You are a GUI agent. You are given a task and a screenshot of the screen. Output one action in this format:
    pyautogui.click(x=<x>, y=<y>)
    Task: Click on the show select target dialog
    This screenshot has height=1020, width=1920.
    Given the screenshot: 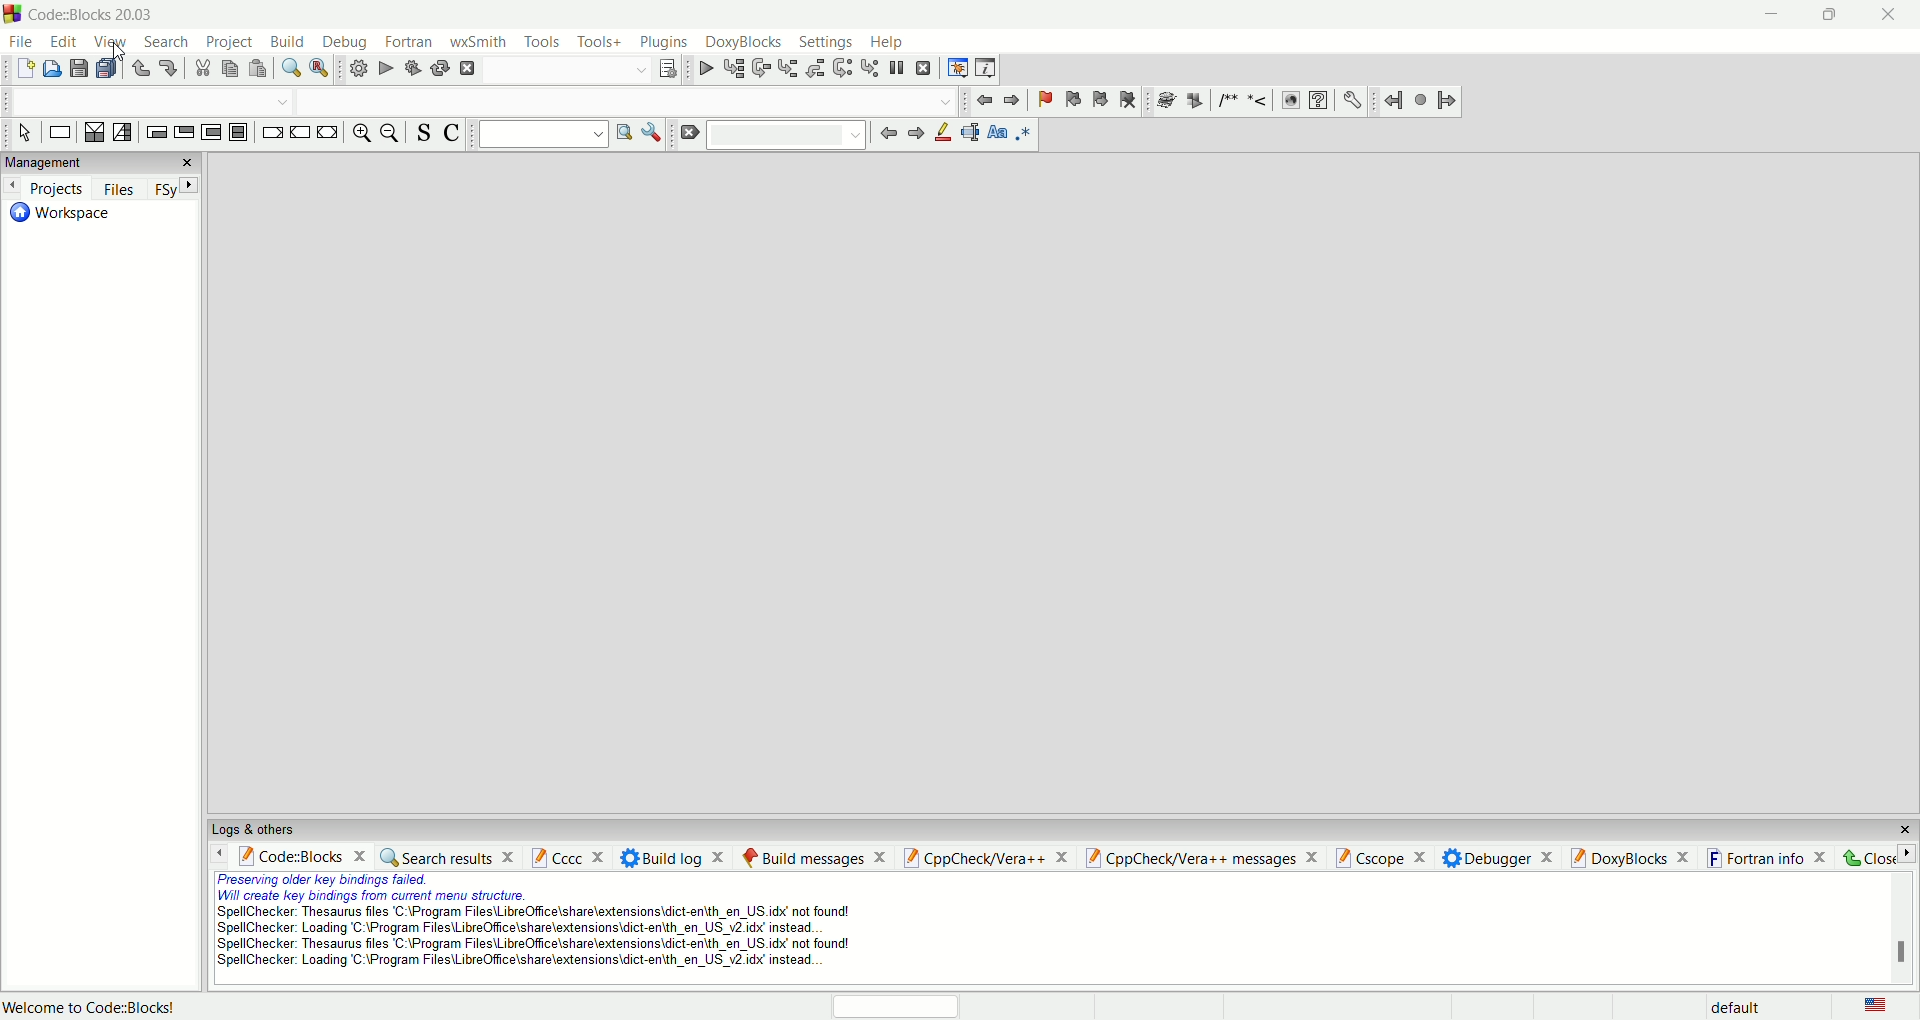 What is the action you would take?
    pyautogui.click(x=667, y=70)
    